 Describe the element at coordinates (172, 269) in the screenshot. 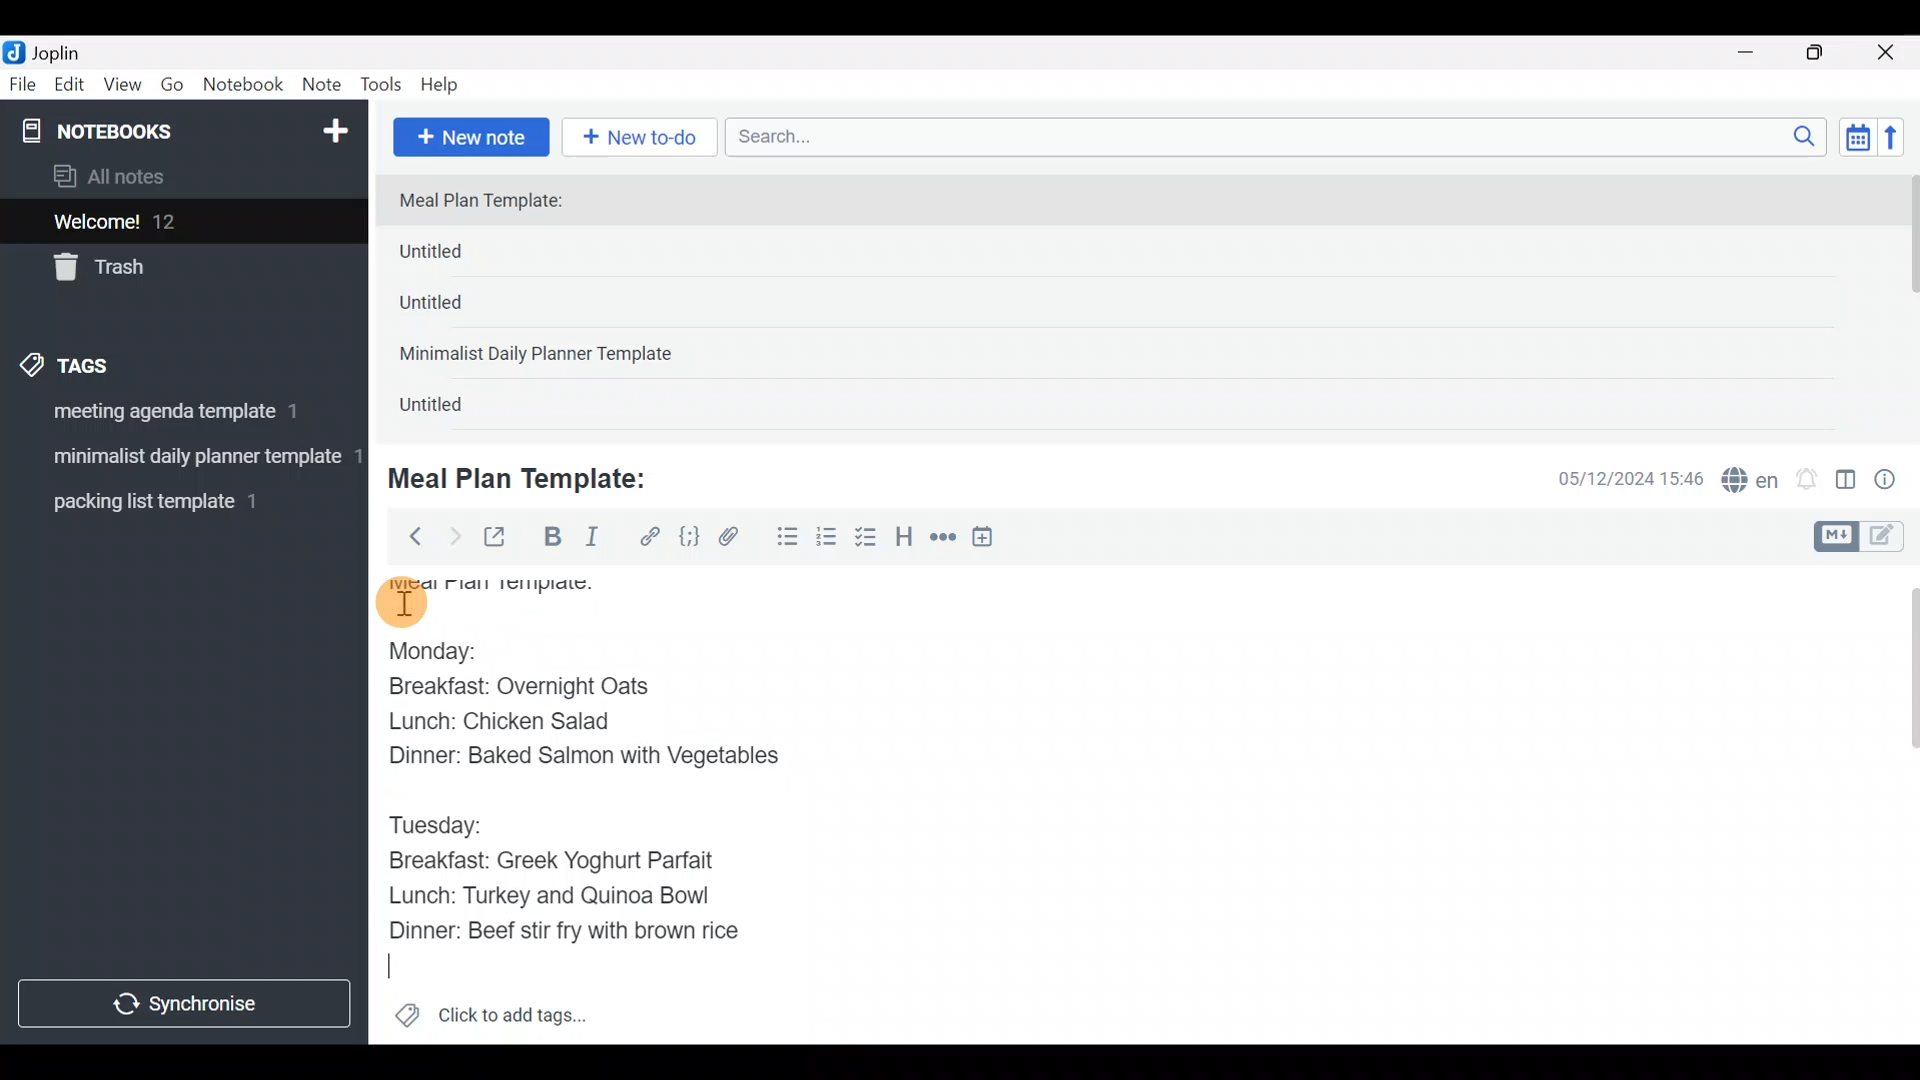

I see `Trash` at that location.